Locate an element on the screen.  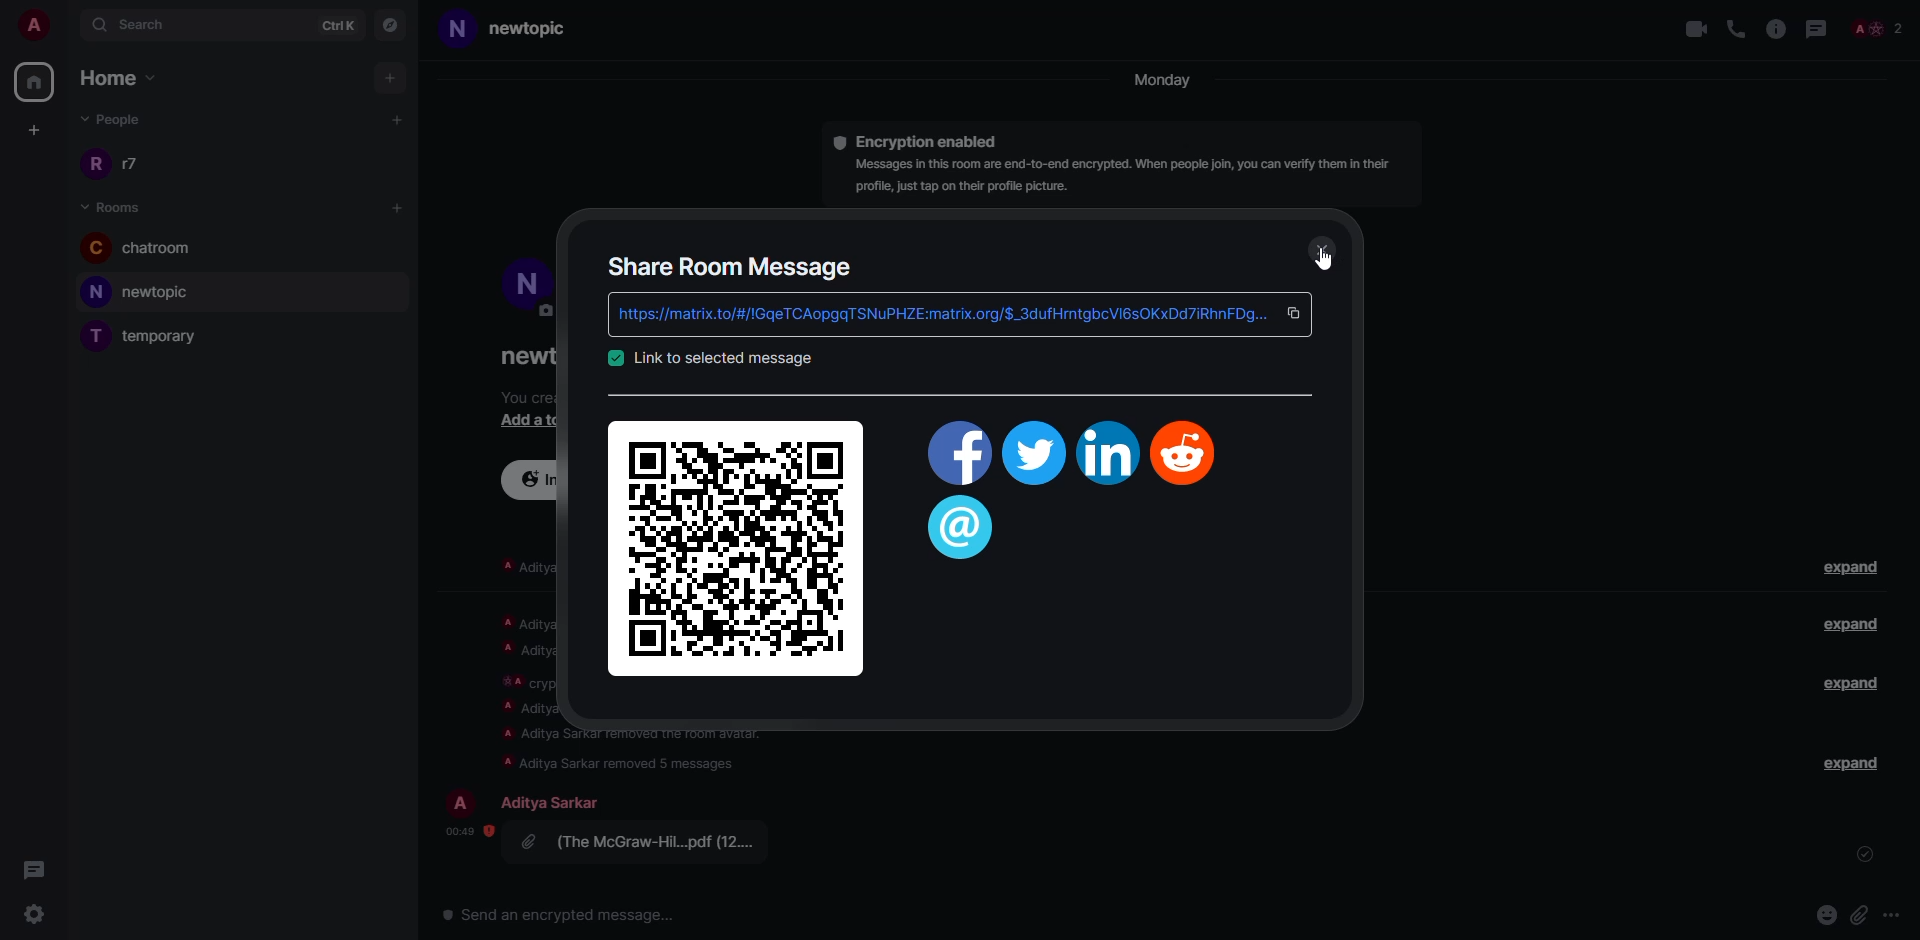
create space is located at coordinates (31, 129).